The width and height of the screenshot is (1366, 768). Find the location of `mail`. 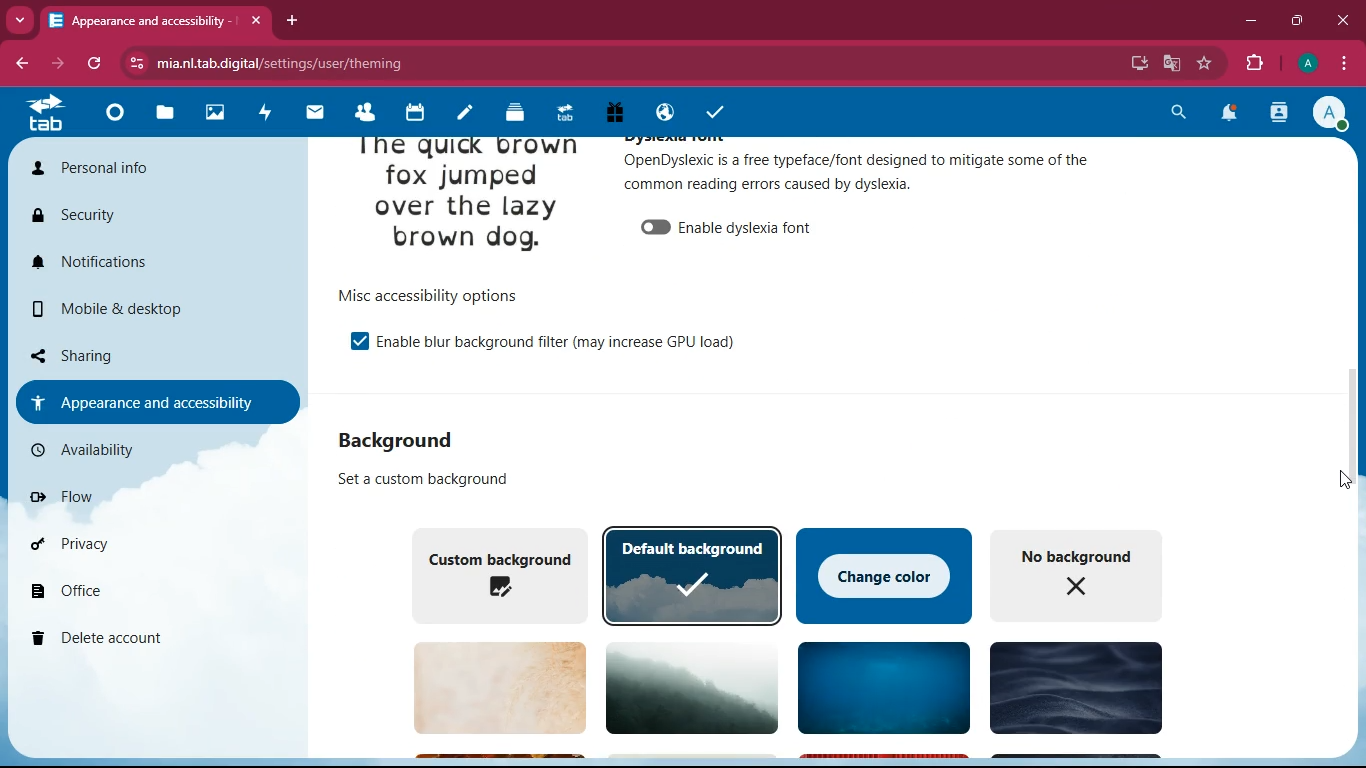

mail is located at coordinates (313, 114).